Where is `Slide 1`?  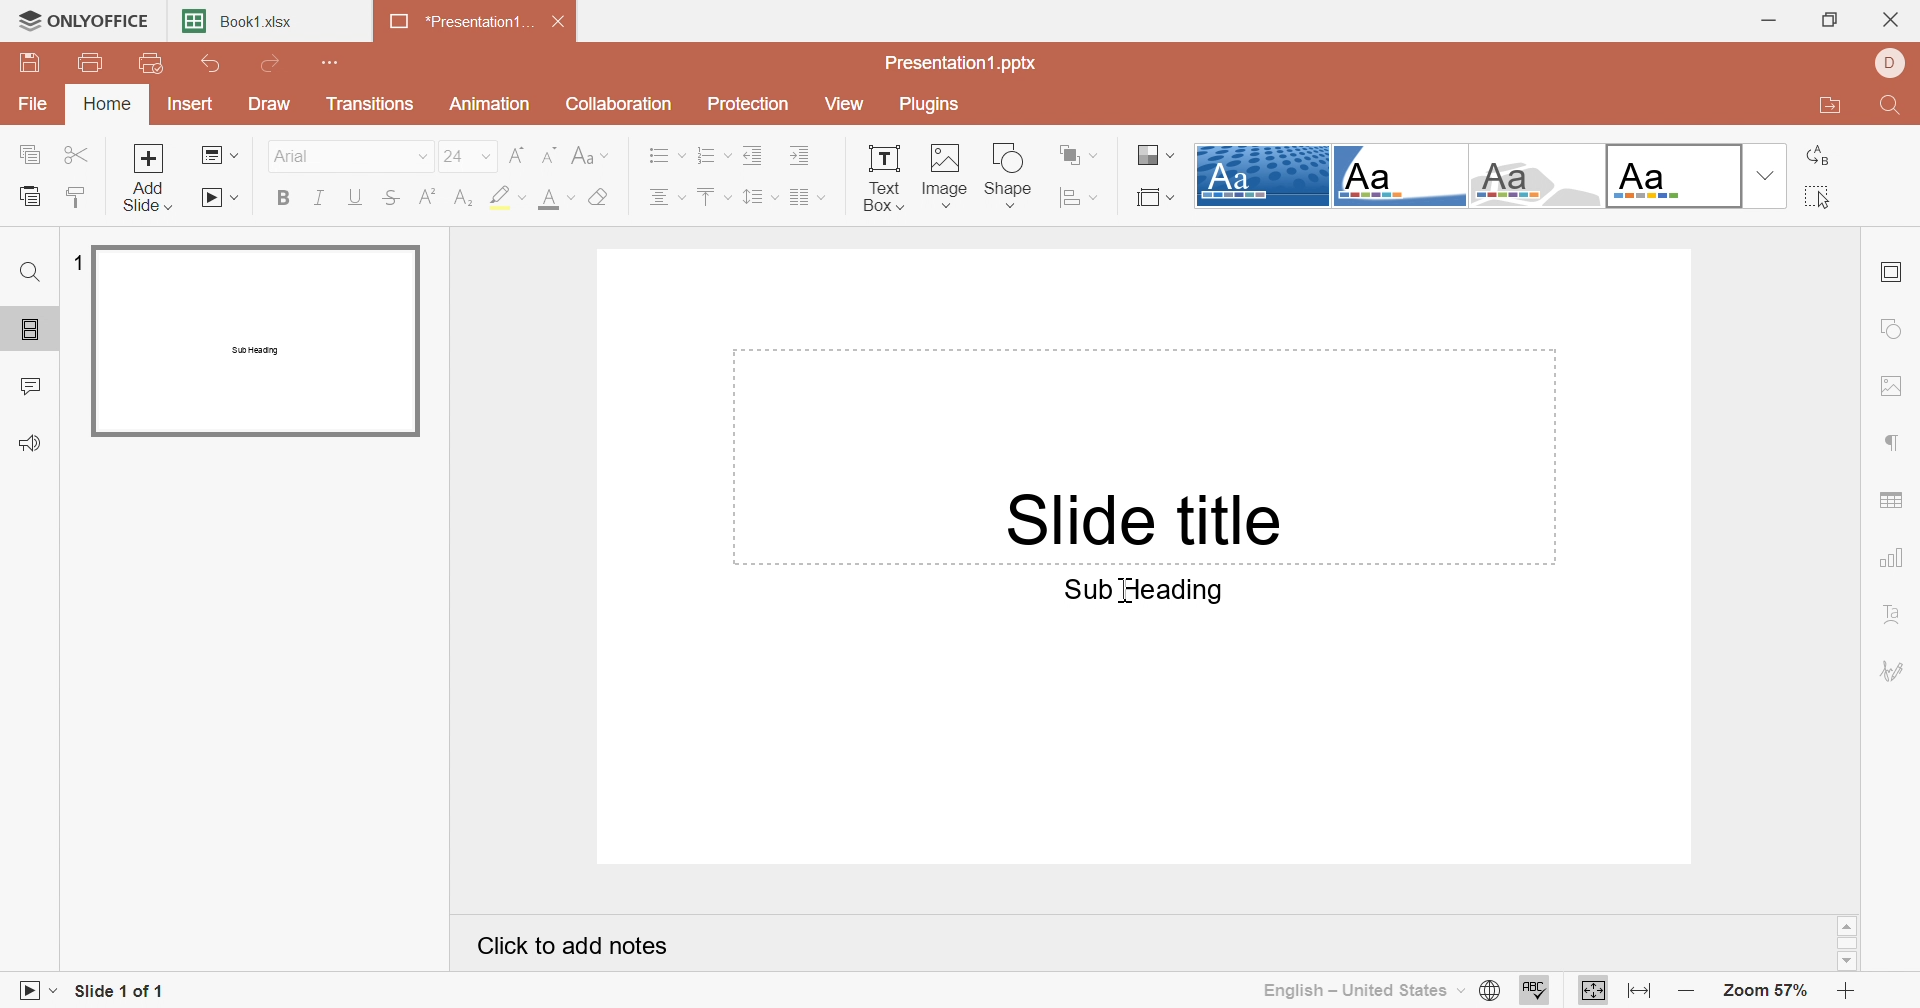
Slide 1 is located at coordinates (256, 341).